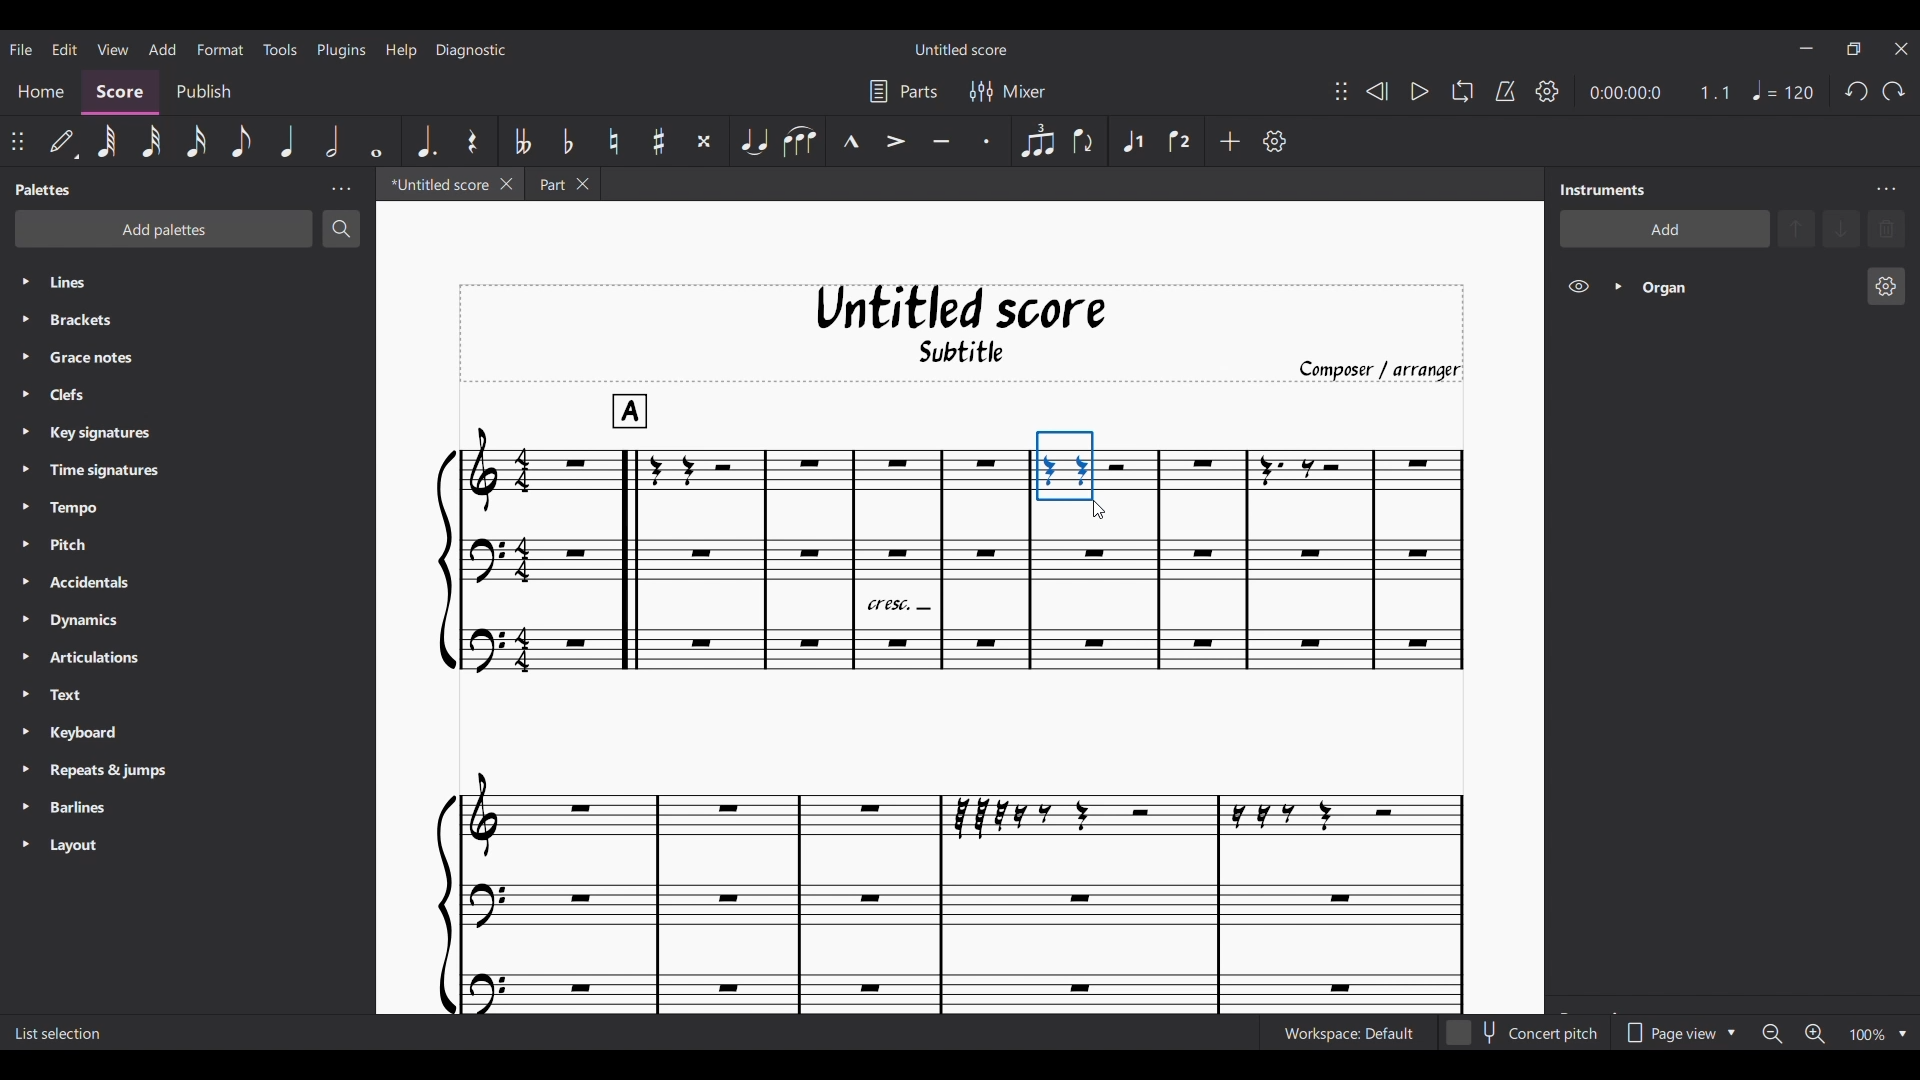  What do you see at coordinates (375, 141) in the screenshot?
I see `Whole note` at bounding box center [375, 141].